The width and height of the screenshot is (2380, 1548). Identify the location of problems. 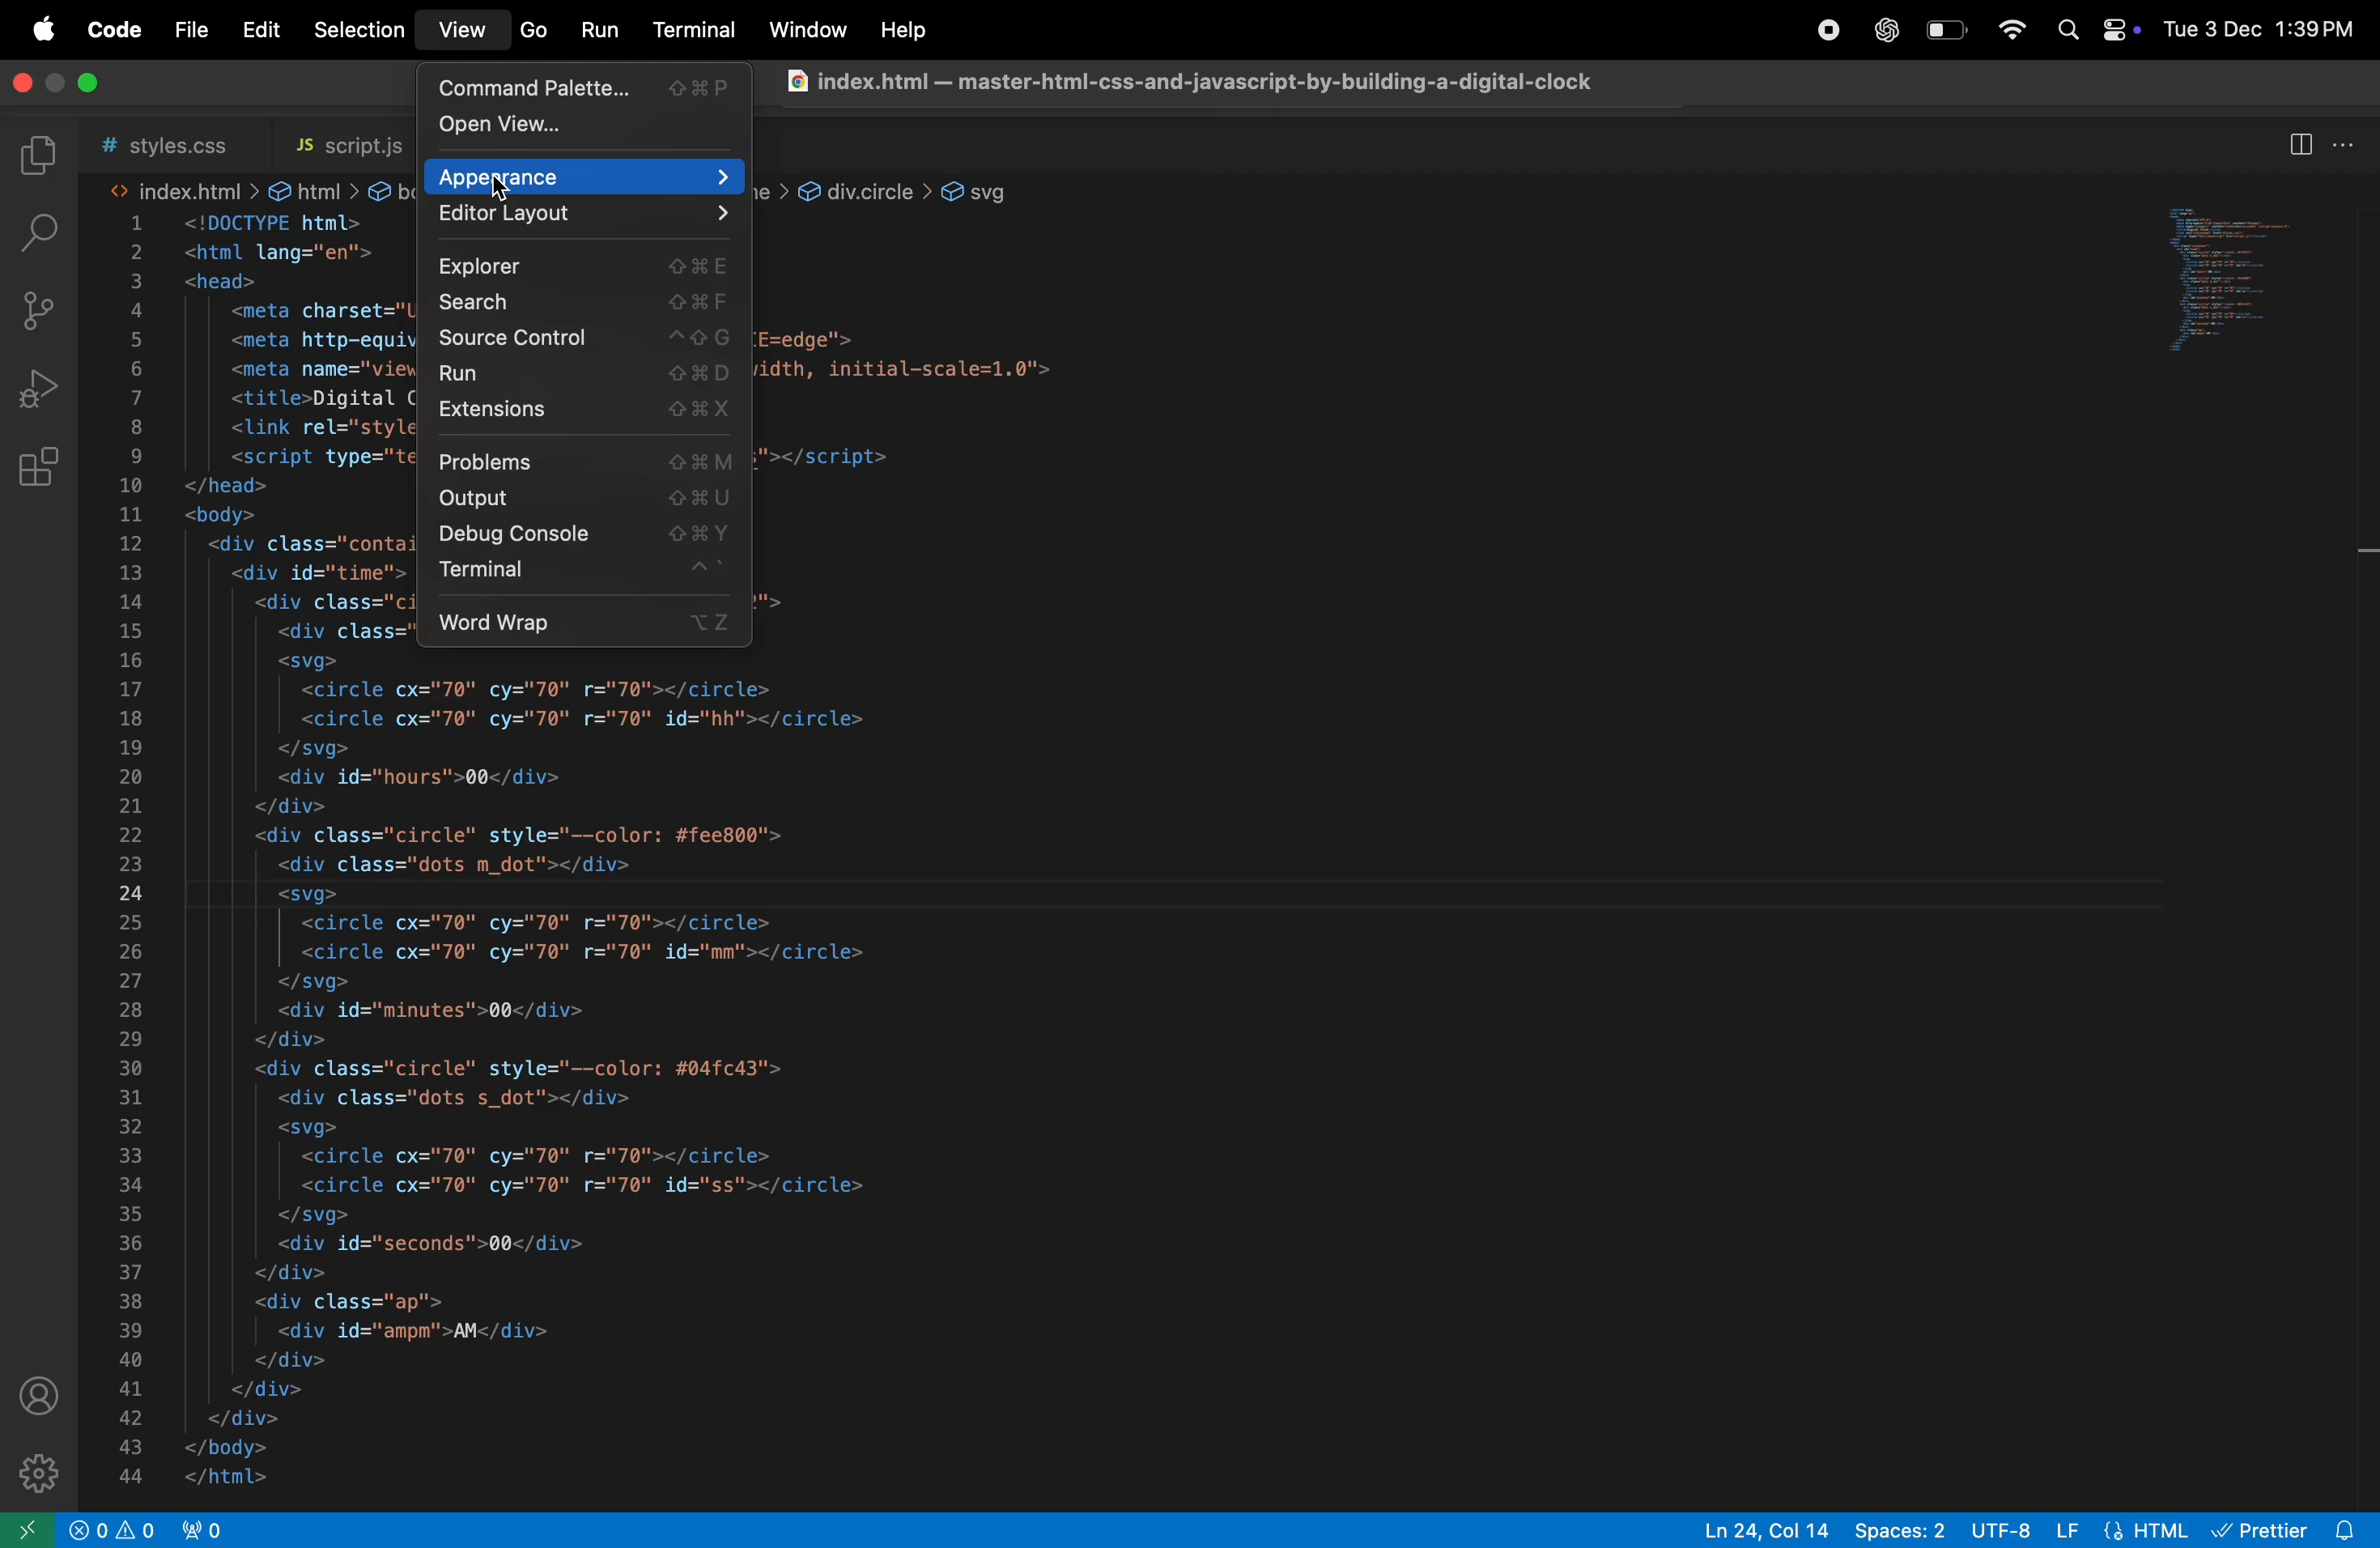
(579, 462).